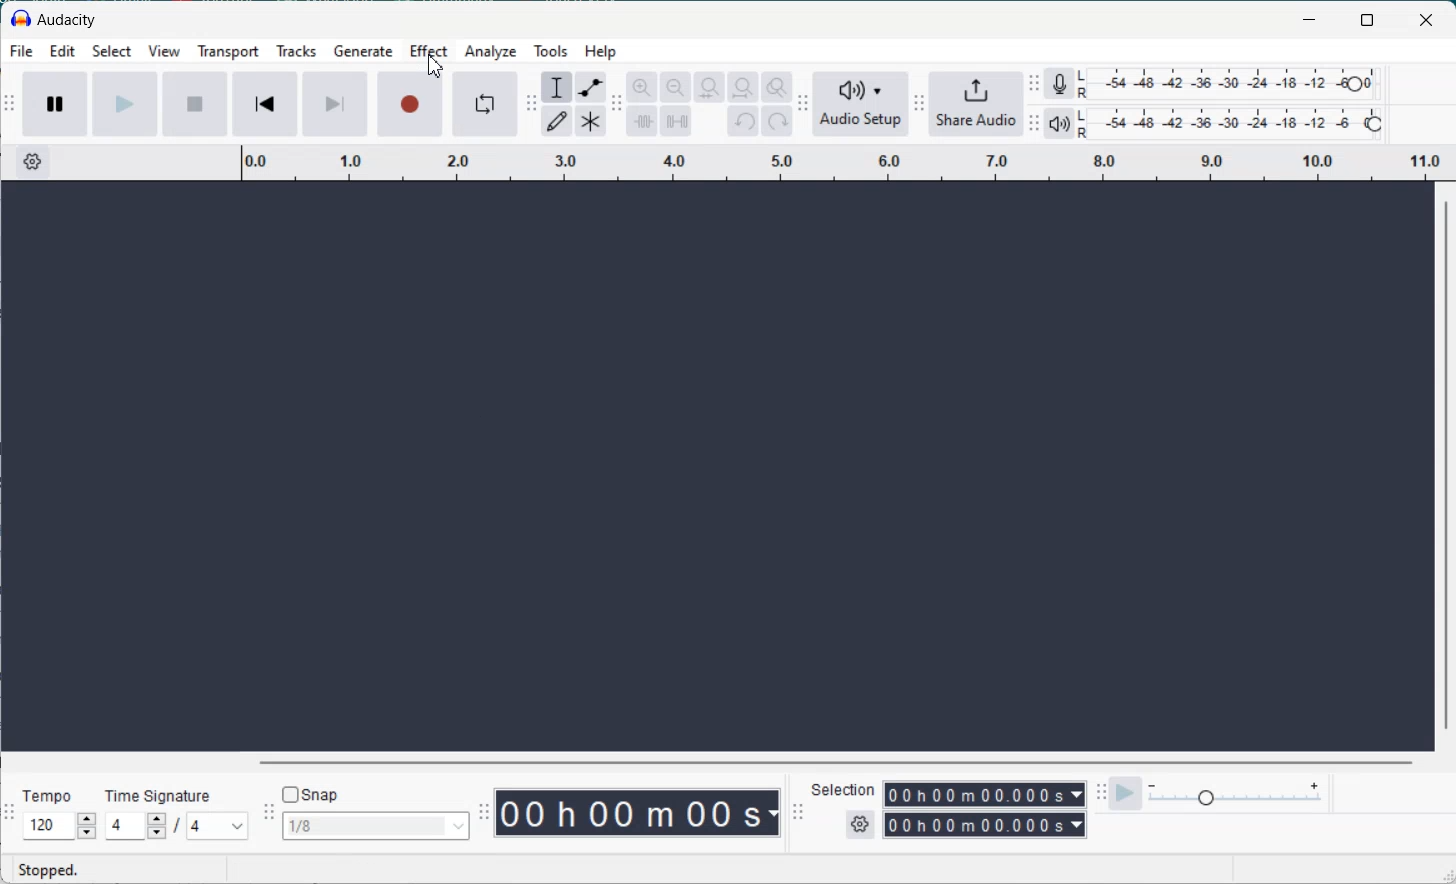  Describe the element at coordinates (377, 825) in the screenshot. I see `1/8` at that location.